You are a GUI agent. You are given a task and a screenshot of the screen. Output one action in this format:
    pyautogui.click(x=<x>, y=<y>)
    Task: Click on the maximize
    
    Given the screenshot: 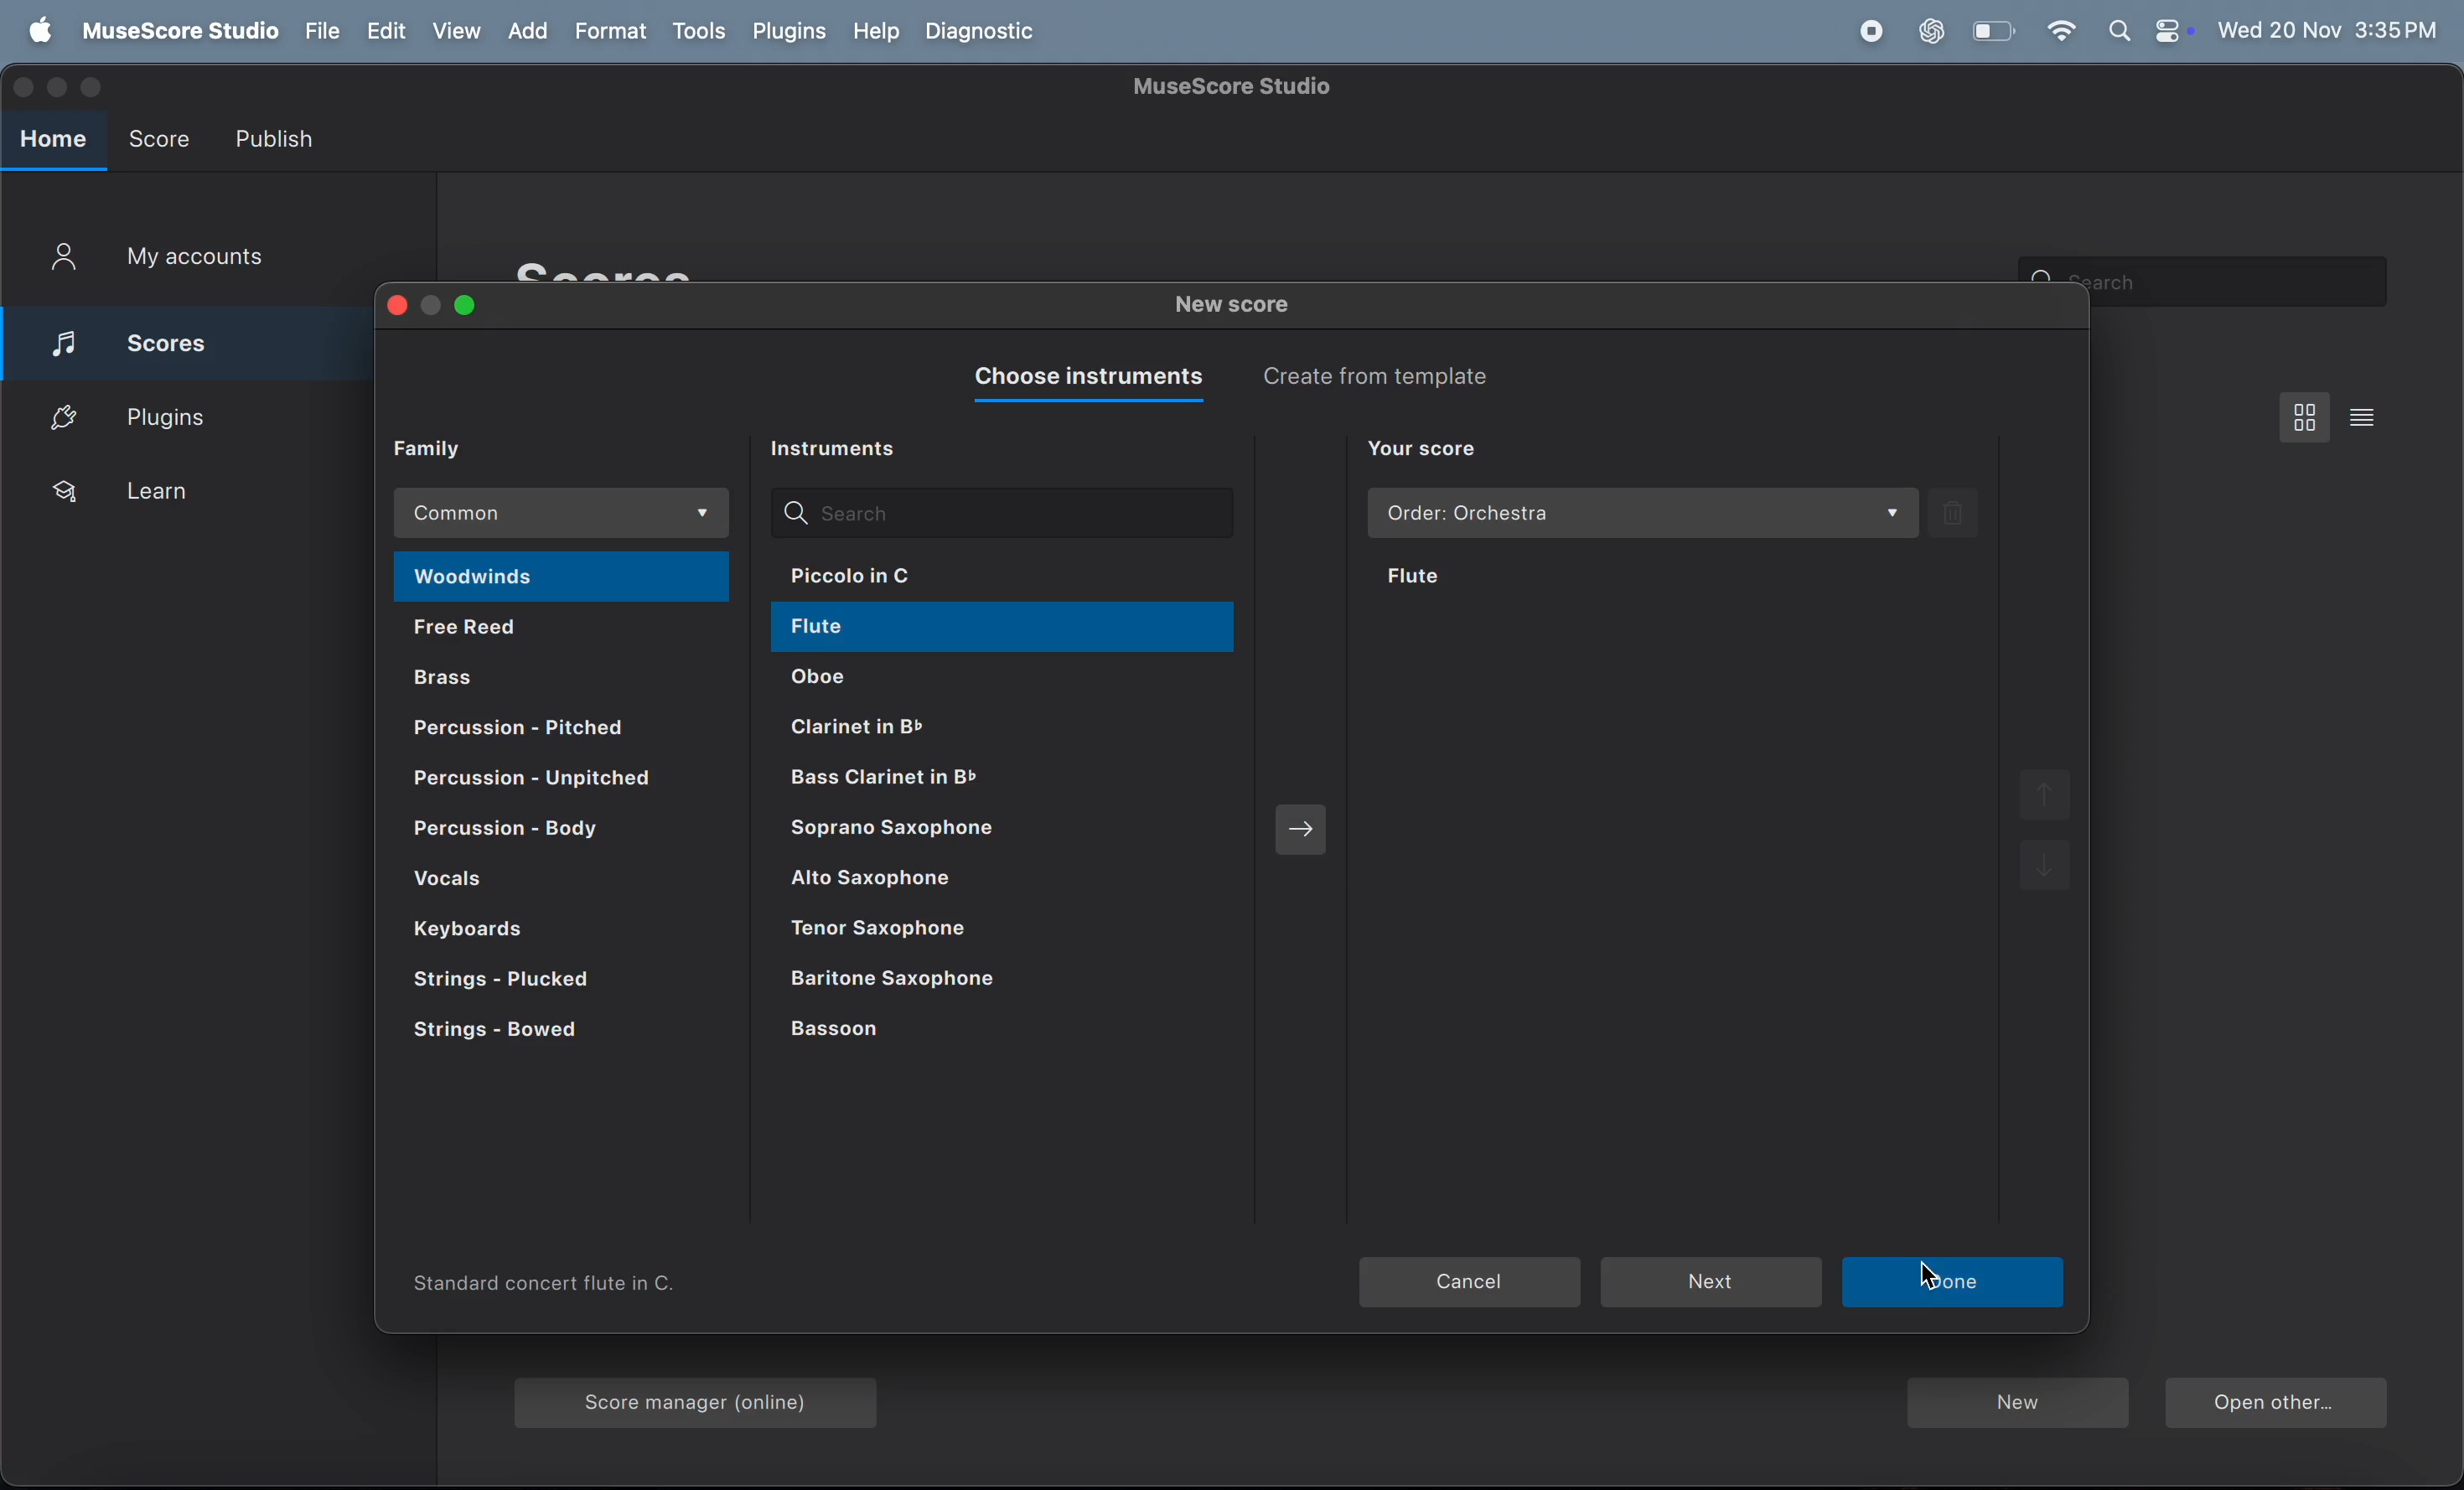 What is the action you would take?
    pyautogui.click(x=94, y=84)
    